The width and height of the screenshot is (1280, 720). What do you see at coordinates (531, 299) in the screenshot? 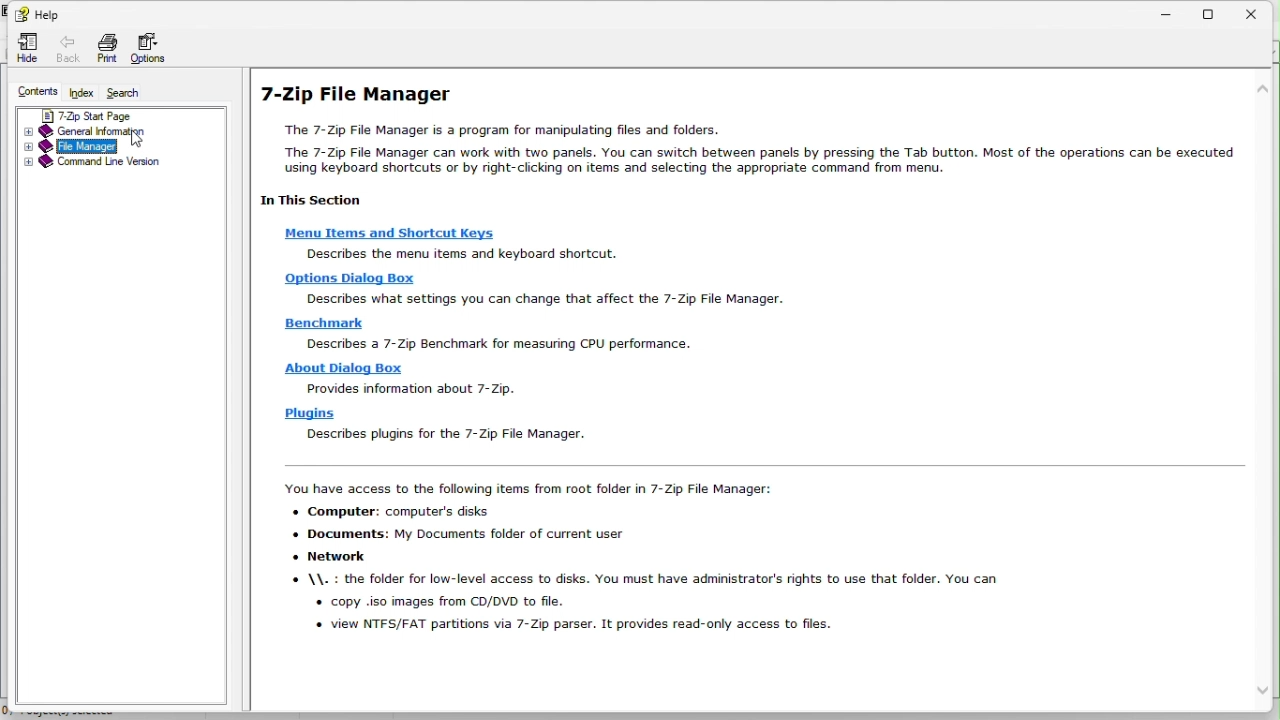
I see `Describe what settings you can change that affect the 7-Zip File Manager` at bounding box center [531, 299].